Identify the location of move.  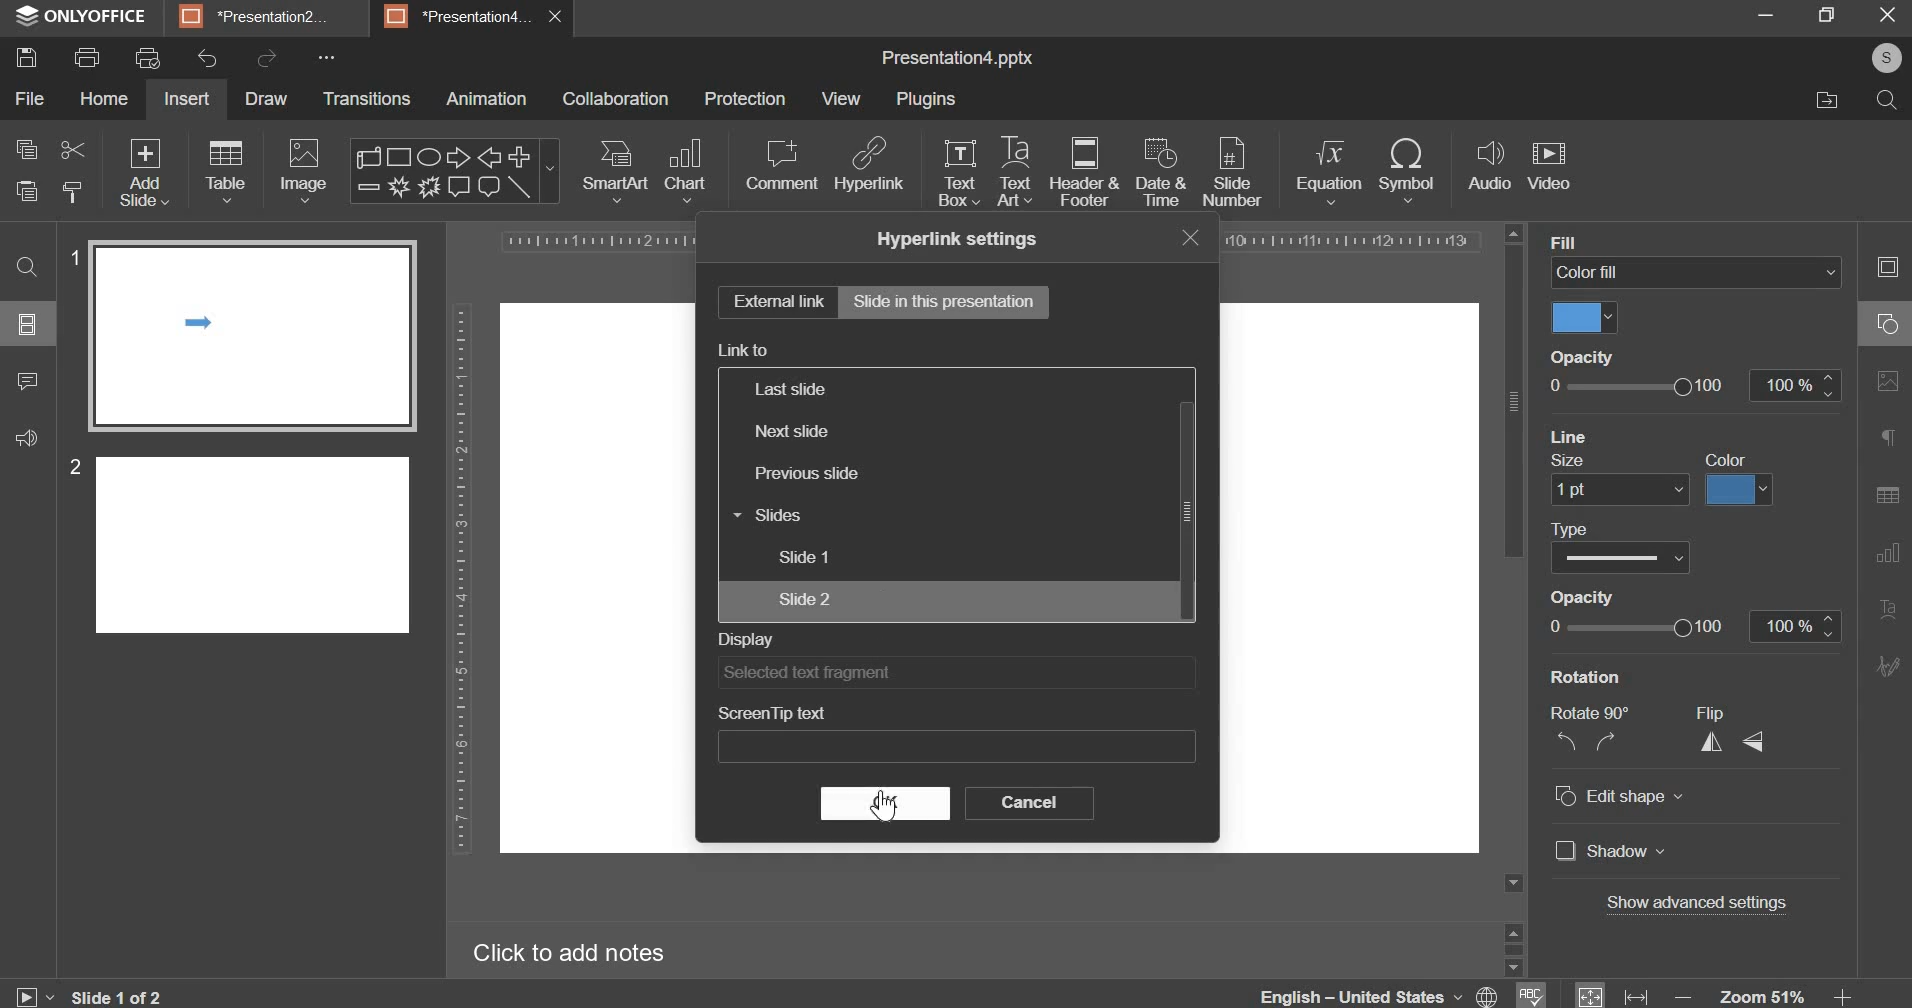
(1822, 102).